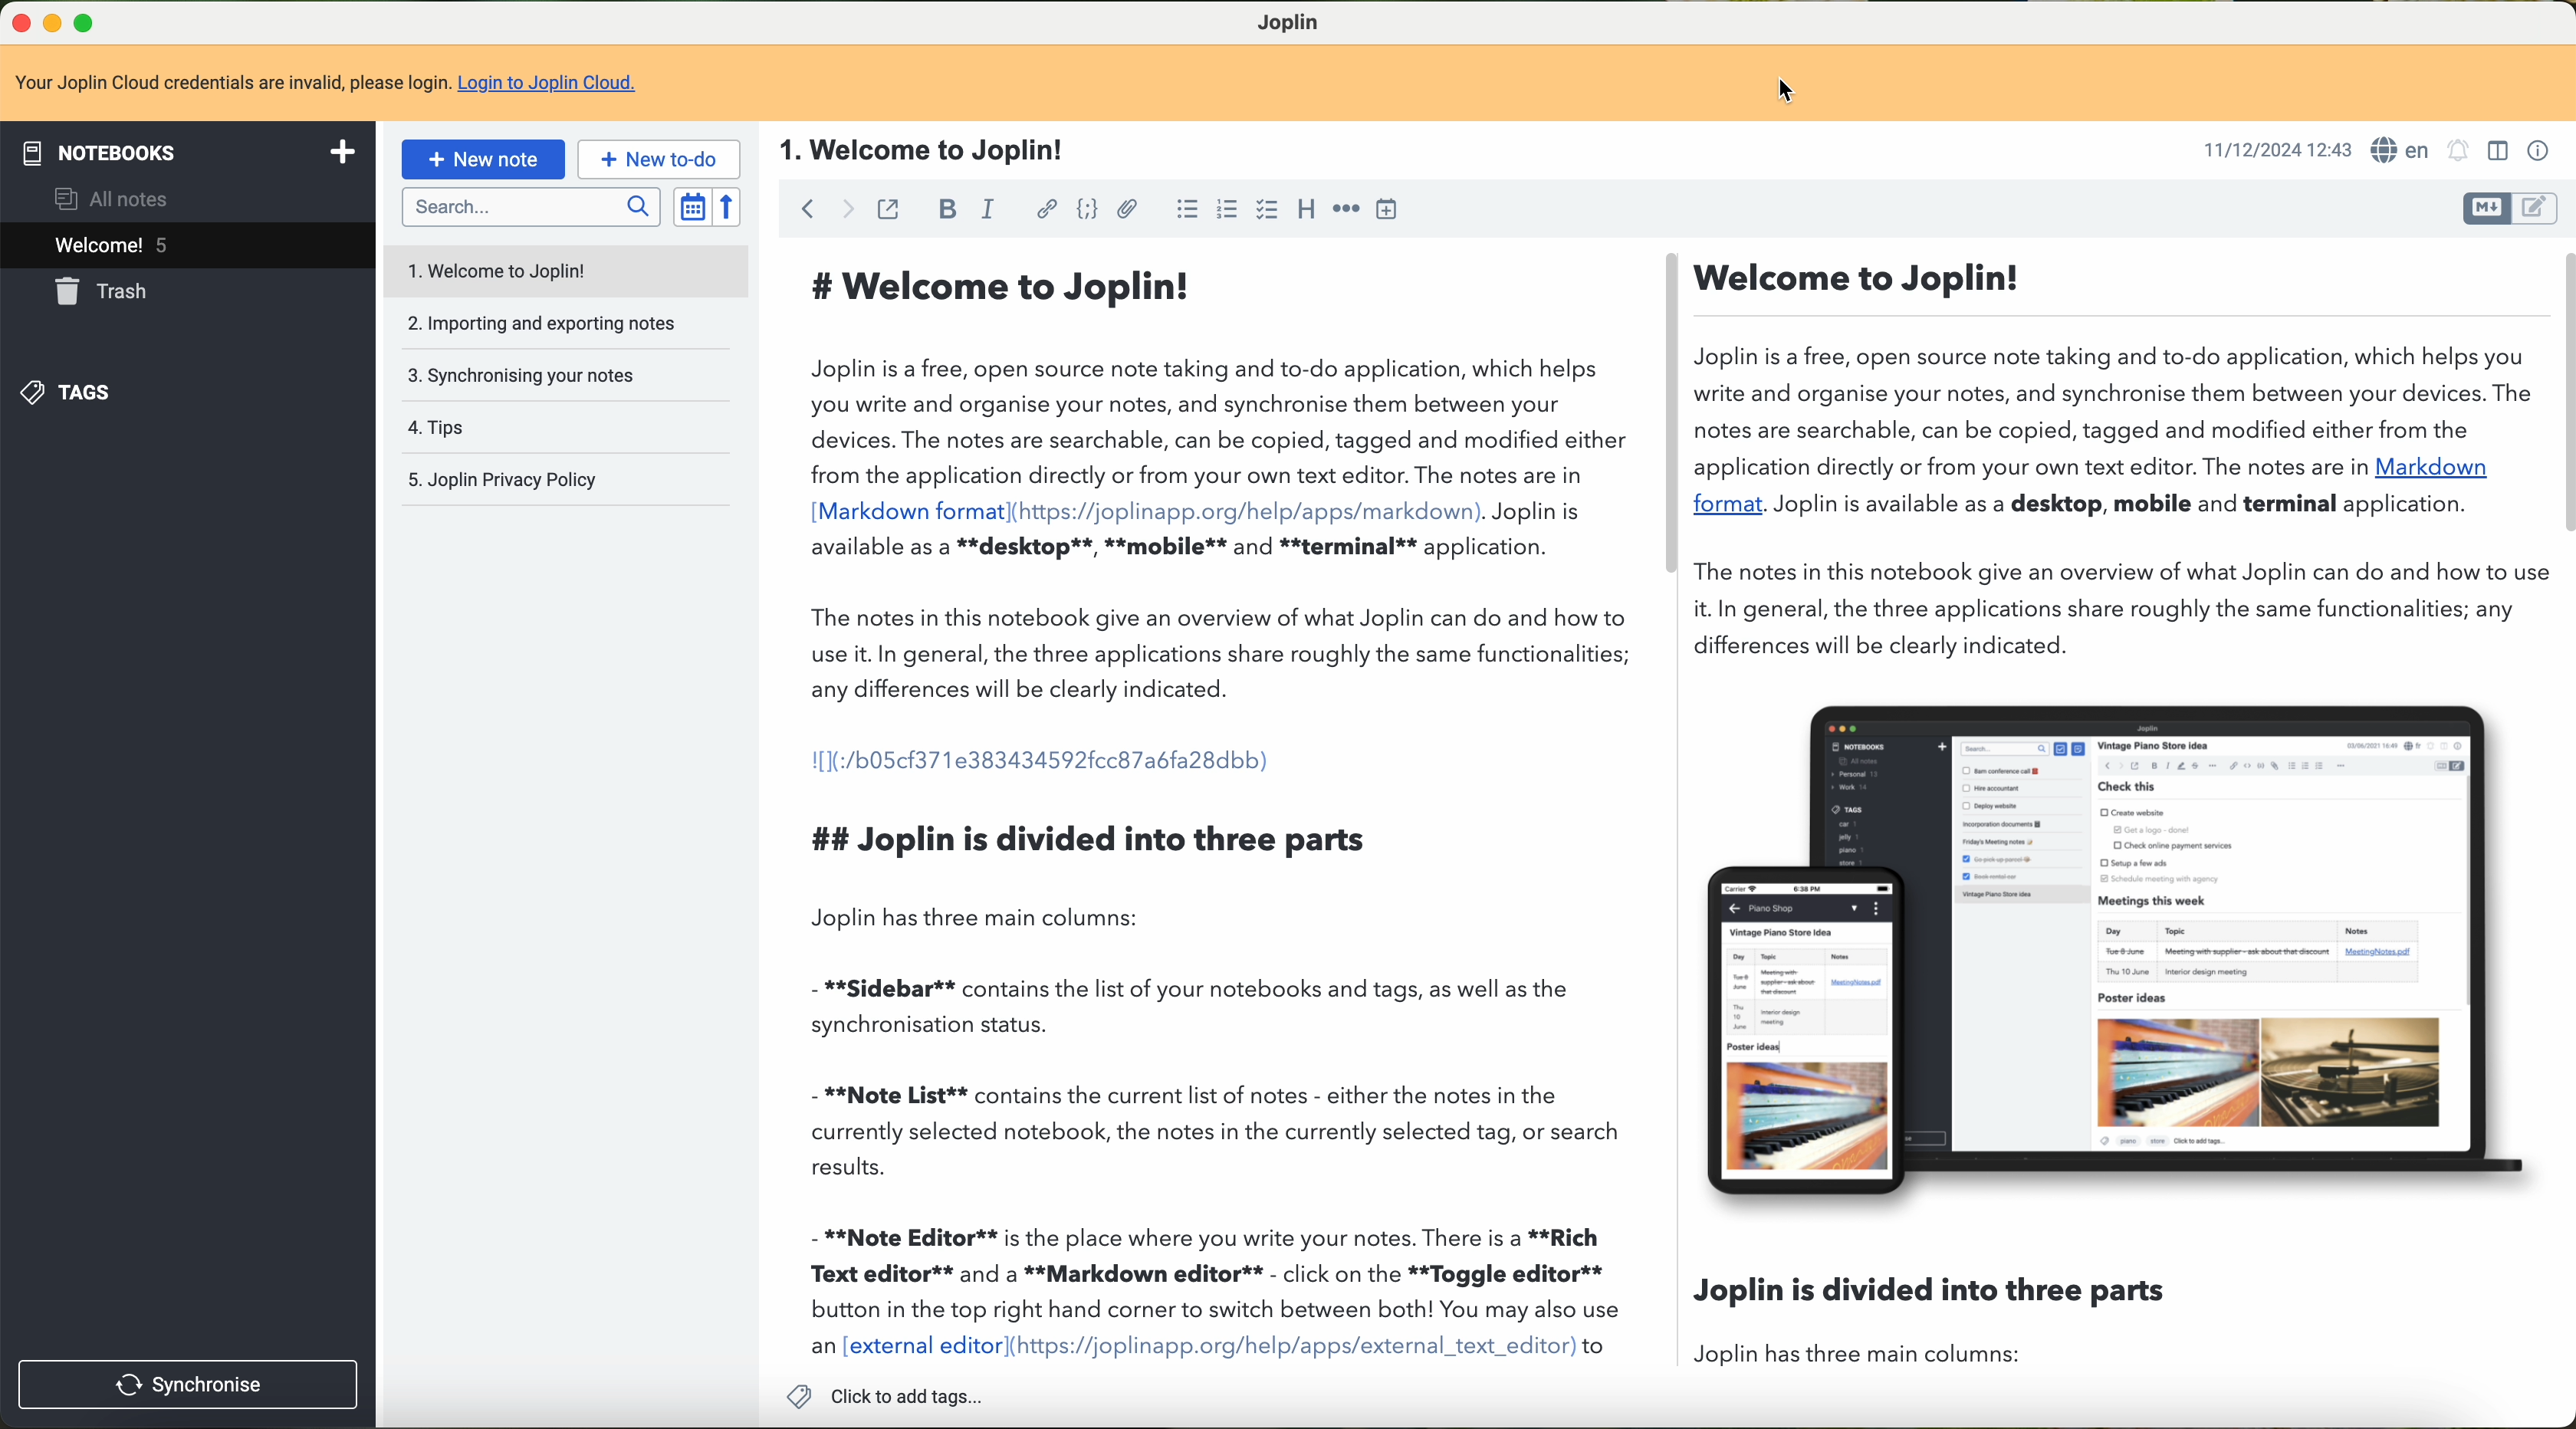  What do you see at coordinates (1132, 210) in the screenshot?
I see `attach file` at bounding box center [1132, 210].